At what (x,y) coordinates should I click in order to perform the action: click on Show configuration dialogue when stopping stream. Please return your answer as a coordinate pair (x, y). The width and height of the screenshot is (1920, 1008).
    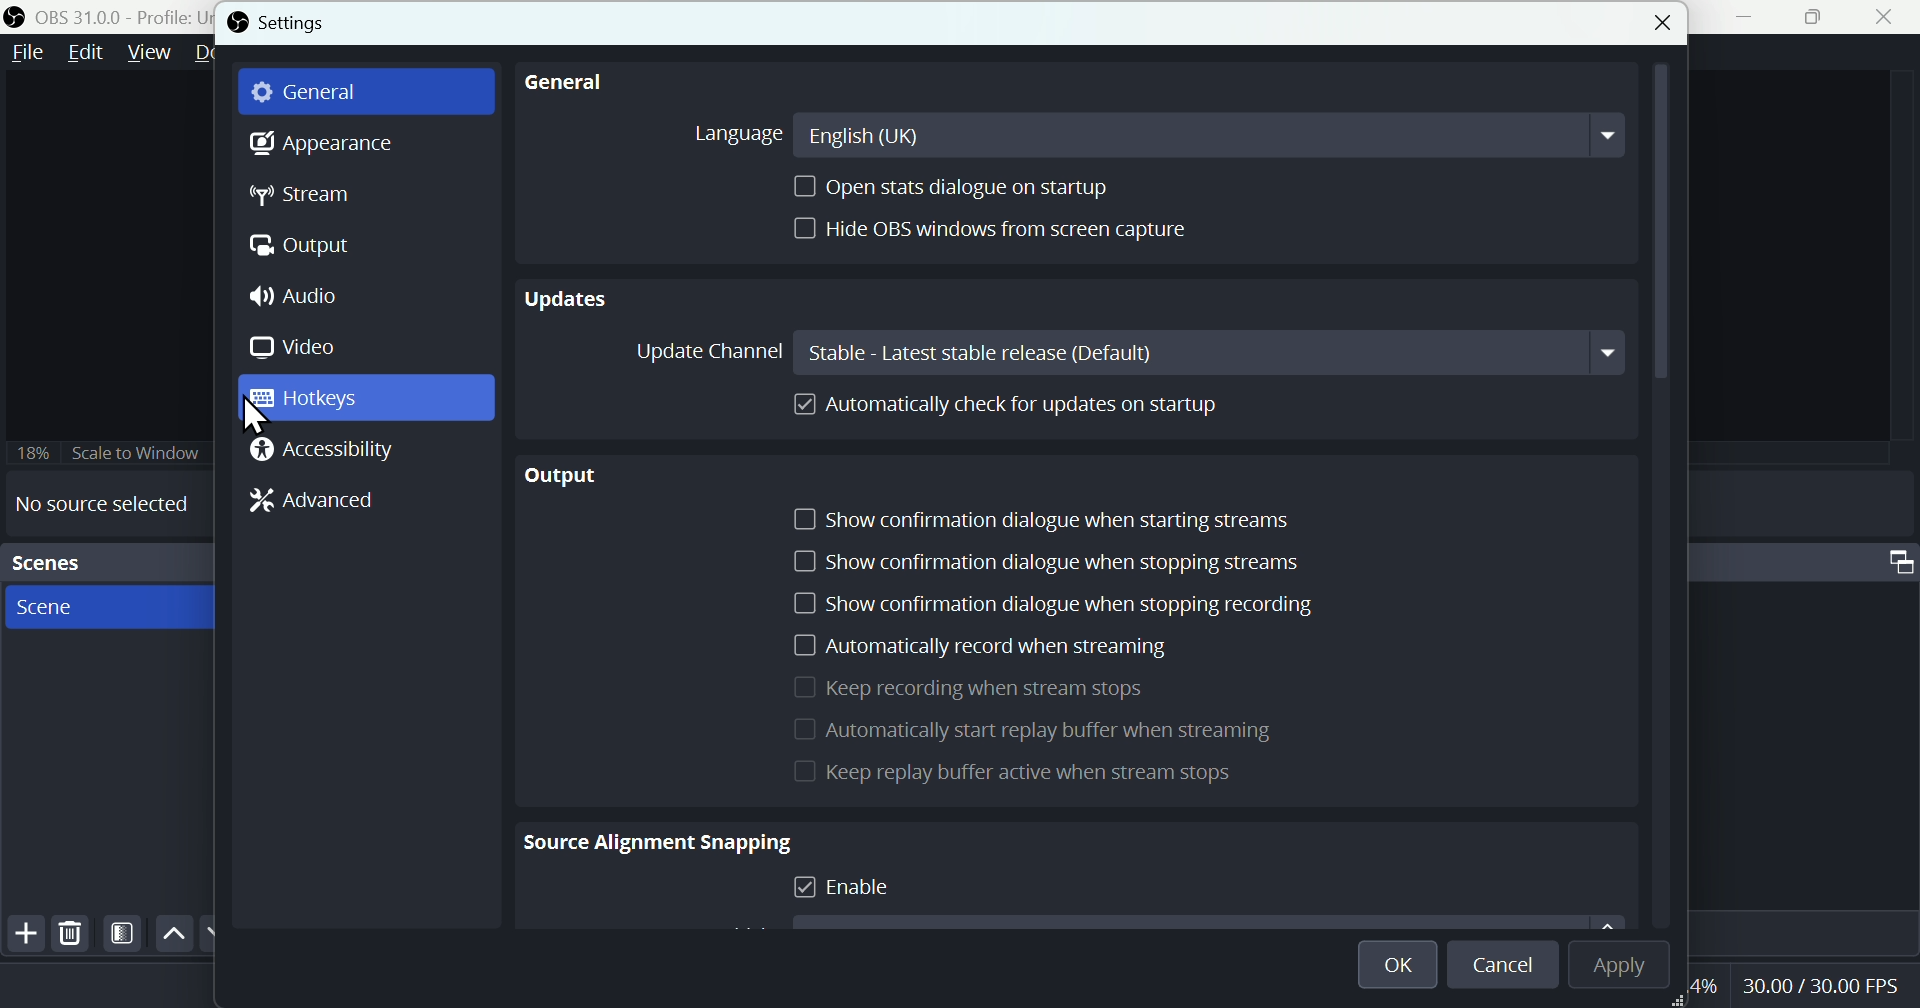
    Looking at the image, I should click on (1042, 559).